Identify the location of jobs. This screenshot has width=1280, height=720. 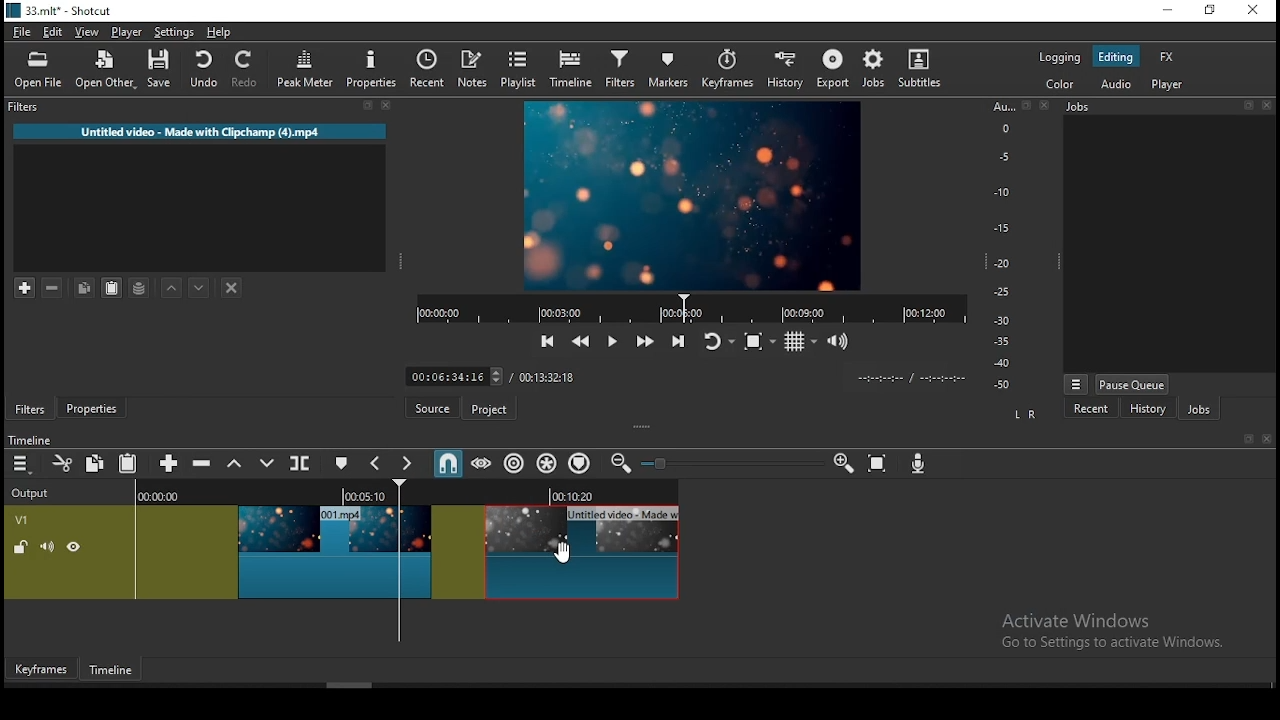
(1198, 411).